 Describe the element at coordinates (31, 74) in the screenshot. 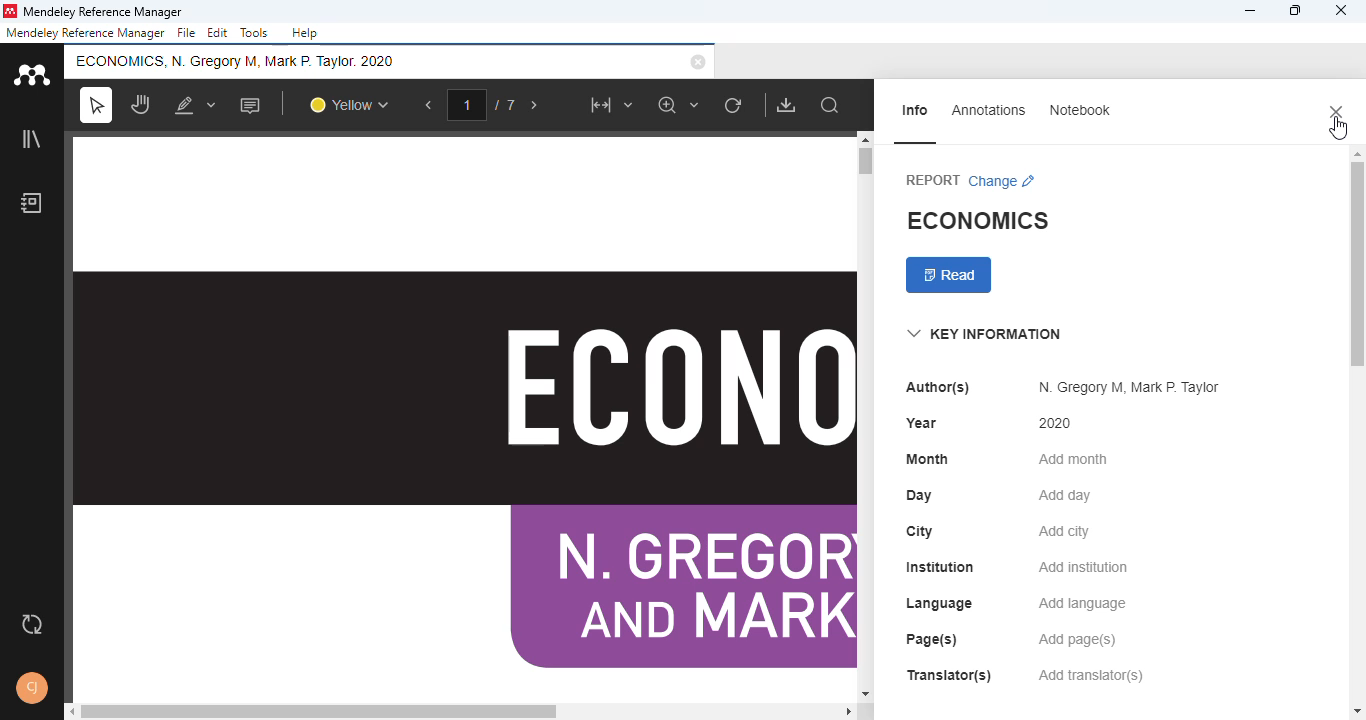

I see `logo` at that location.